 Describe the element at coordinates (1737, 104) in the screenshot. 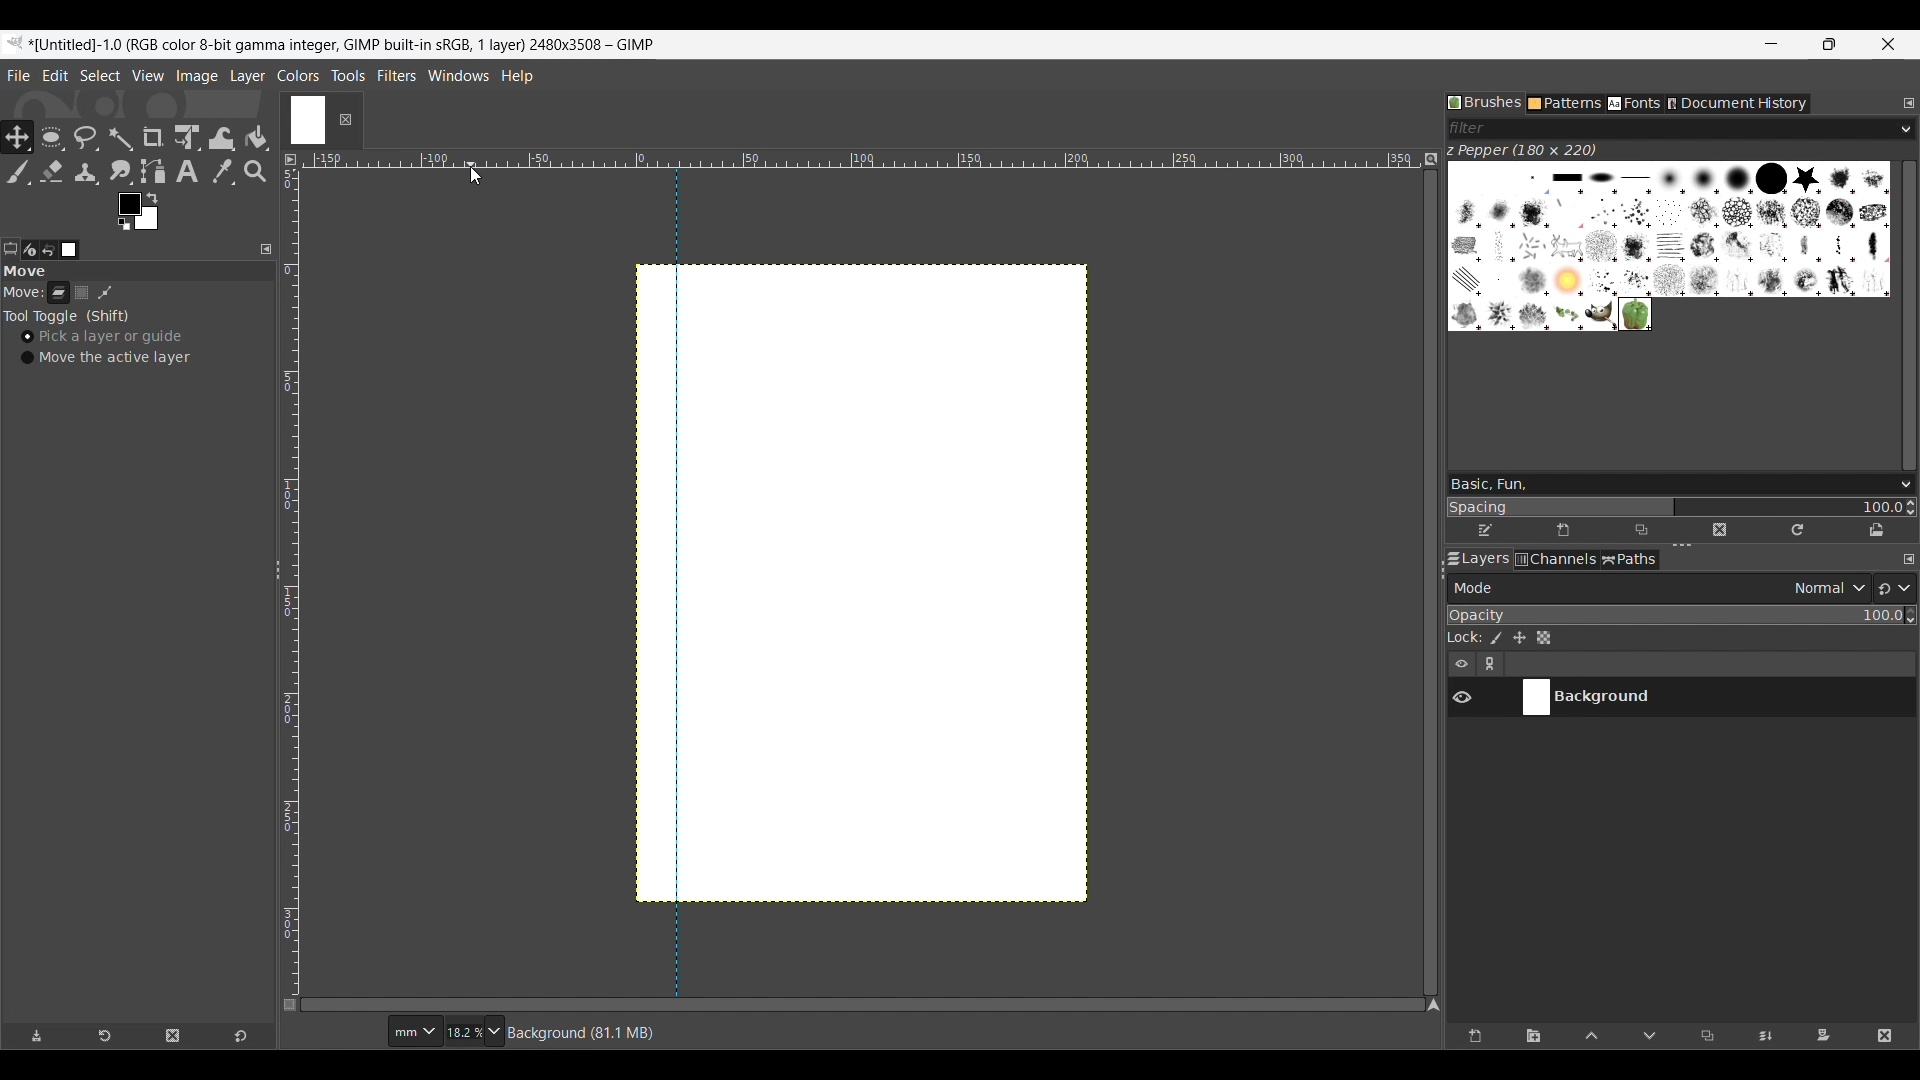

I see `Document history tab` at that location.